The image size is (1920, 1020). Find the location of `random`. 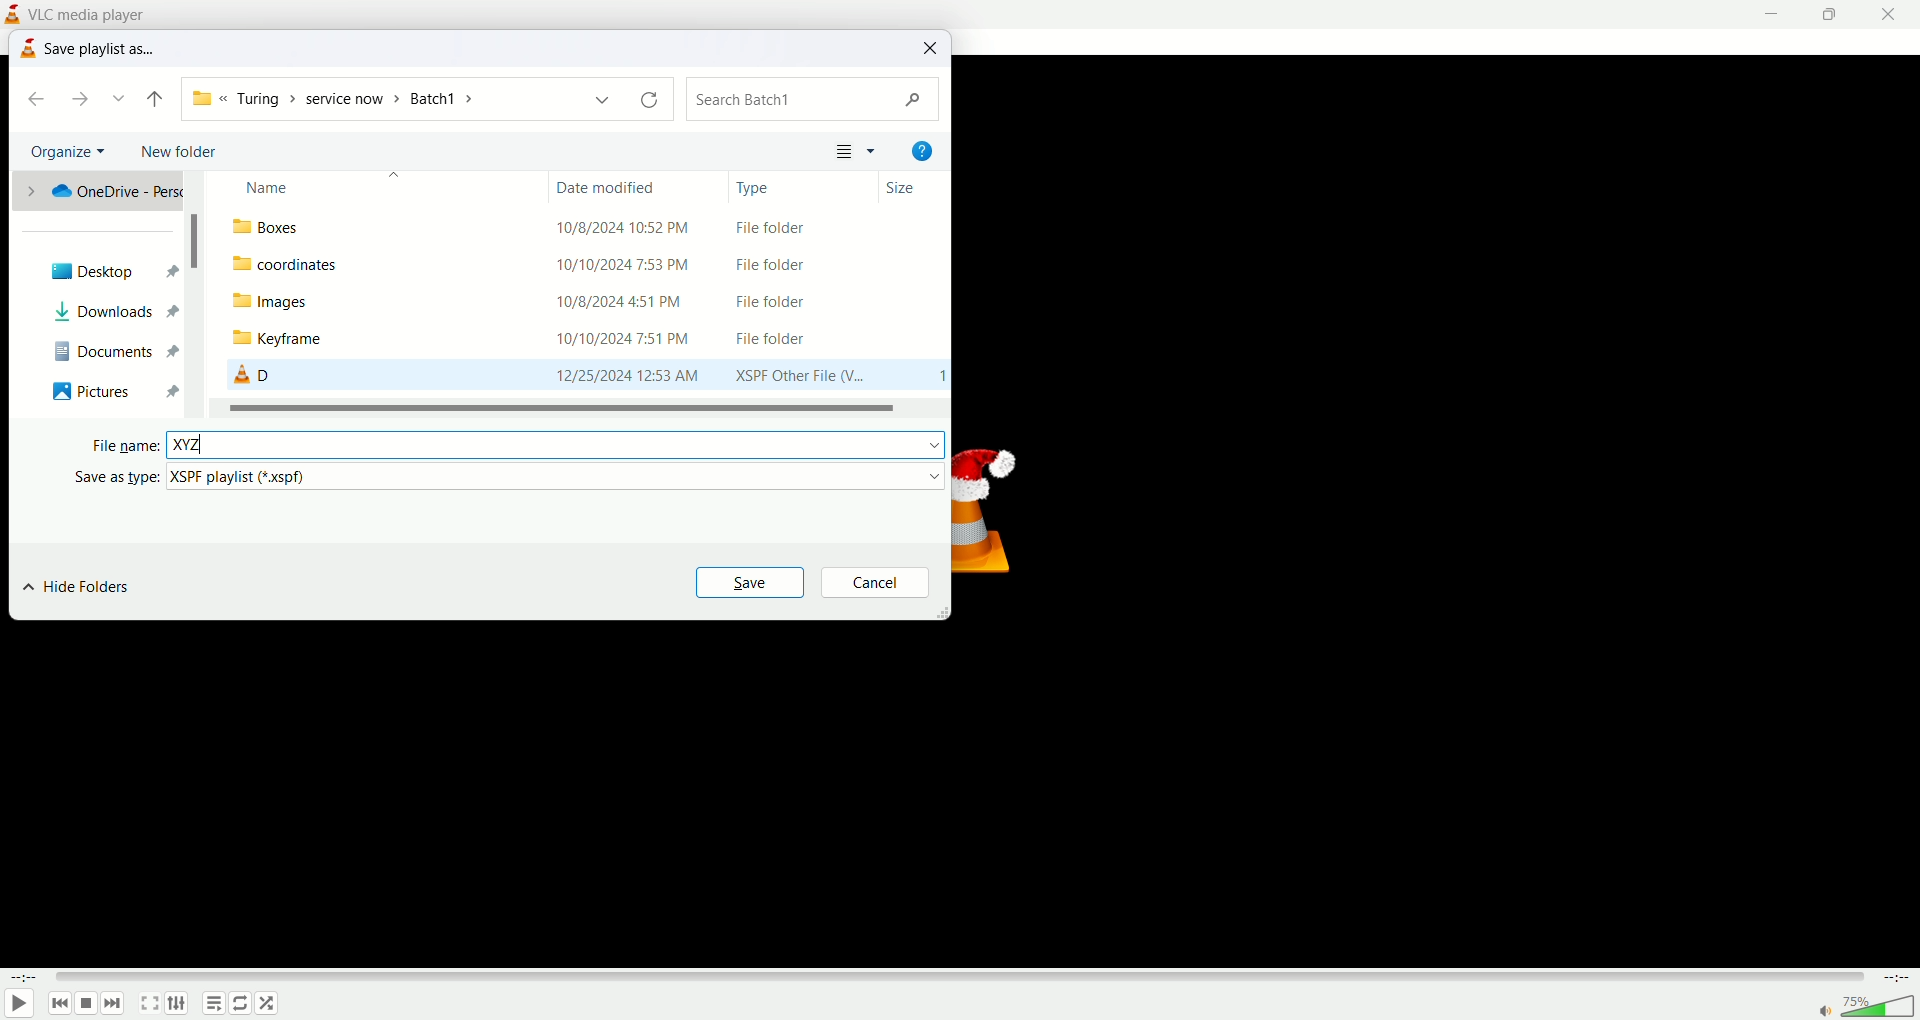

random is located at coordinates (267, 1005).